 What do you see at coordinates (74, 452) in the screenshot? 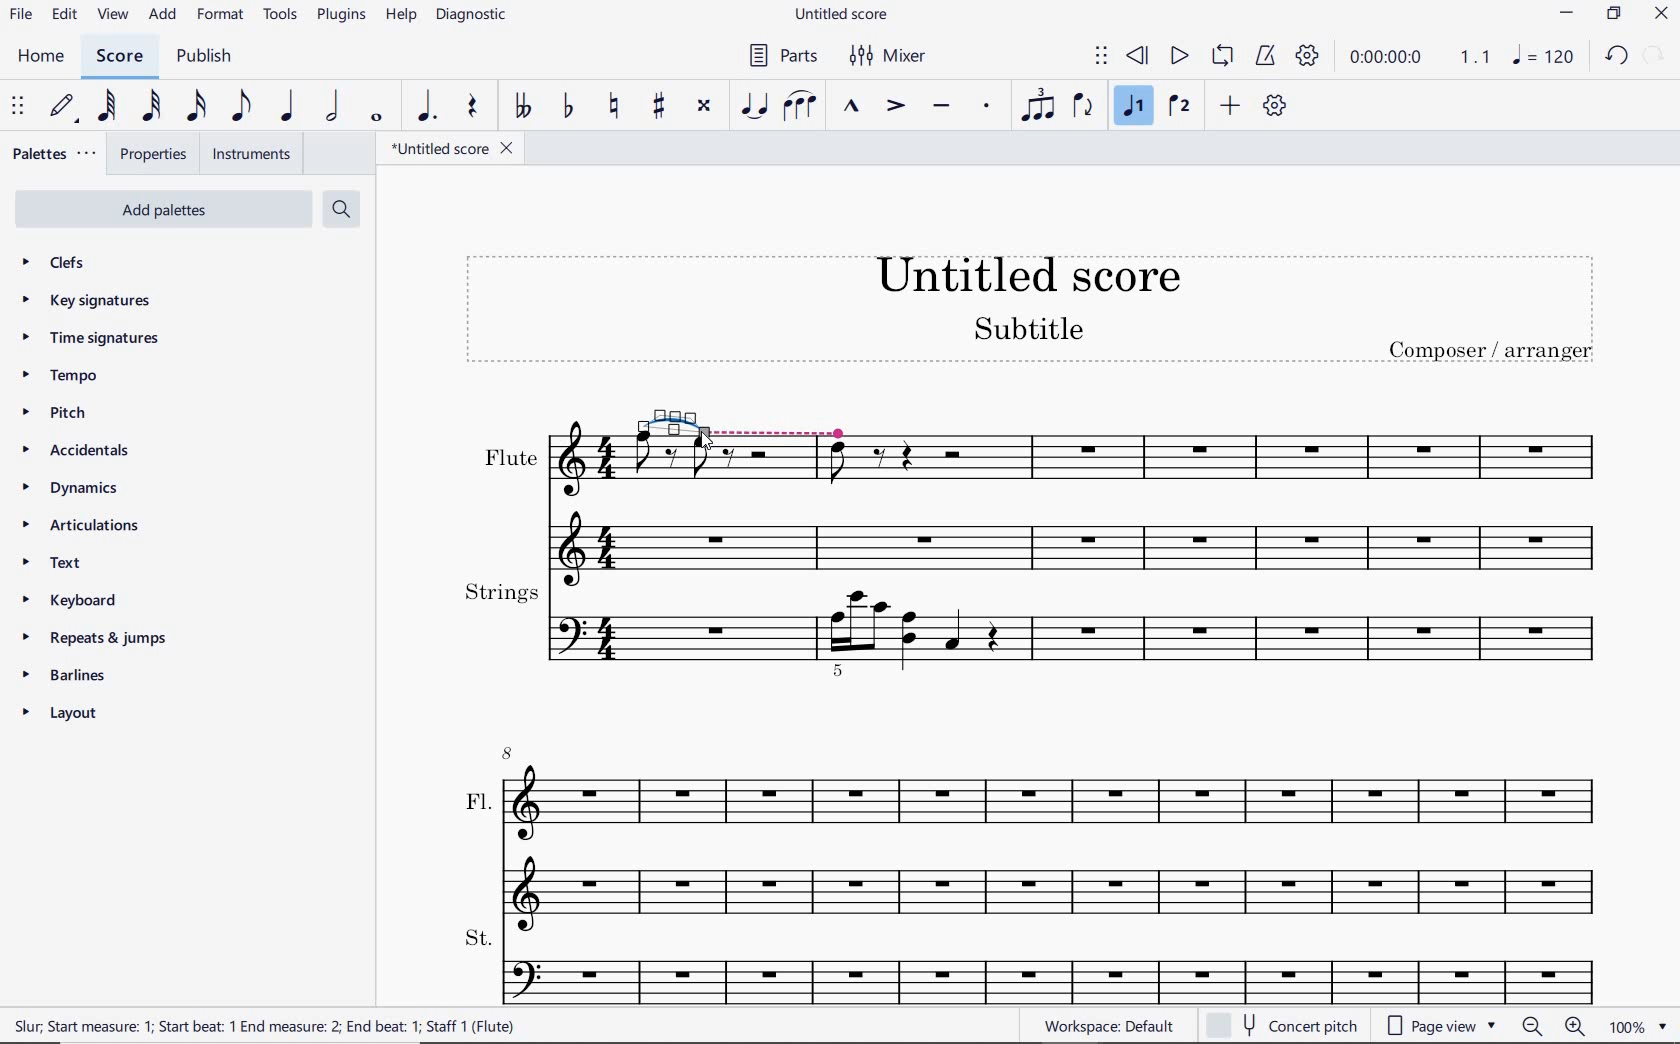
I see `accidentals` at bounding box center [74, 452].